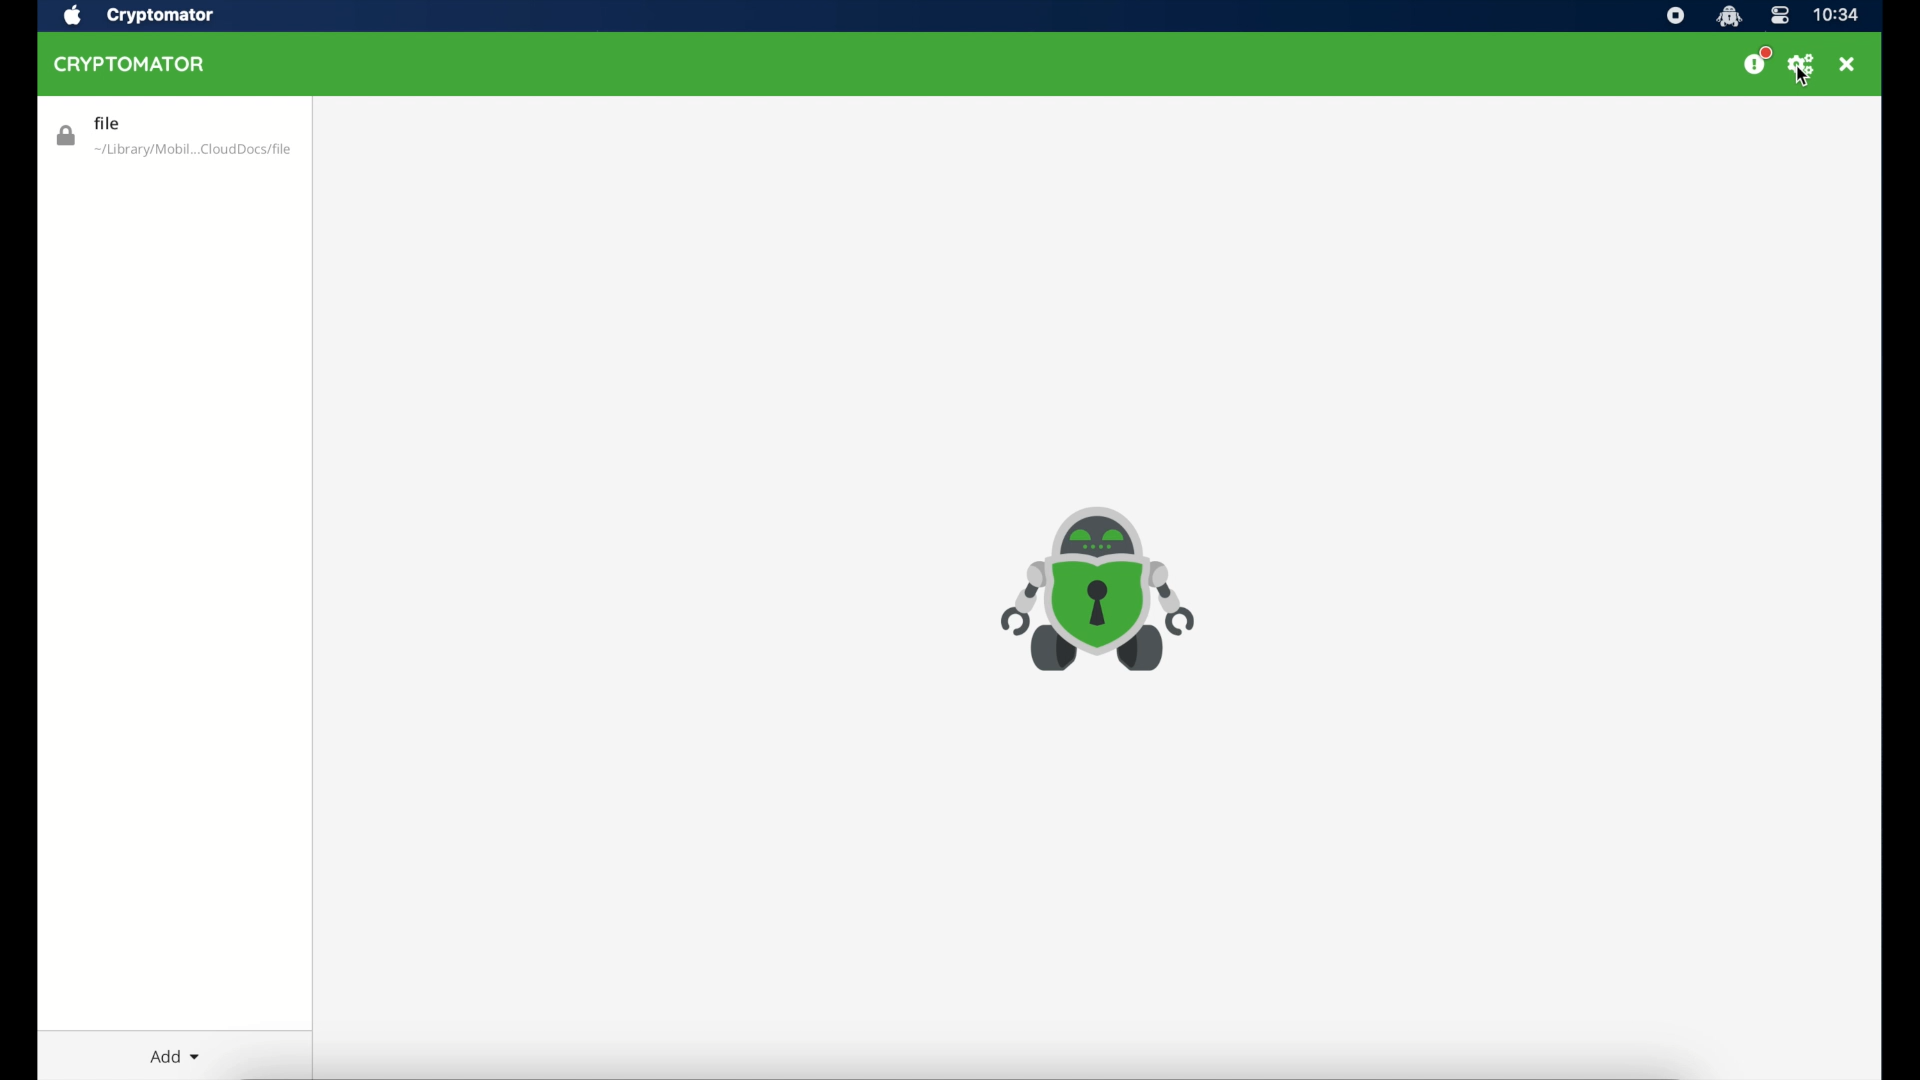  What do you see at coordinates (1729, 16) in the screenshot?
I see `cryptomator icon` at bounding box center [1729, 16].